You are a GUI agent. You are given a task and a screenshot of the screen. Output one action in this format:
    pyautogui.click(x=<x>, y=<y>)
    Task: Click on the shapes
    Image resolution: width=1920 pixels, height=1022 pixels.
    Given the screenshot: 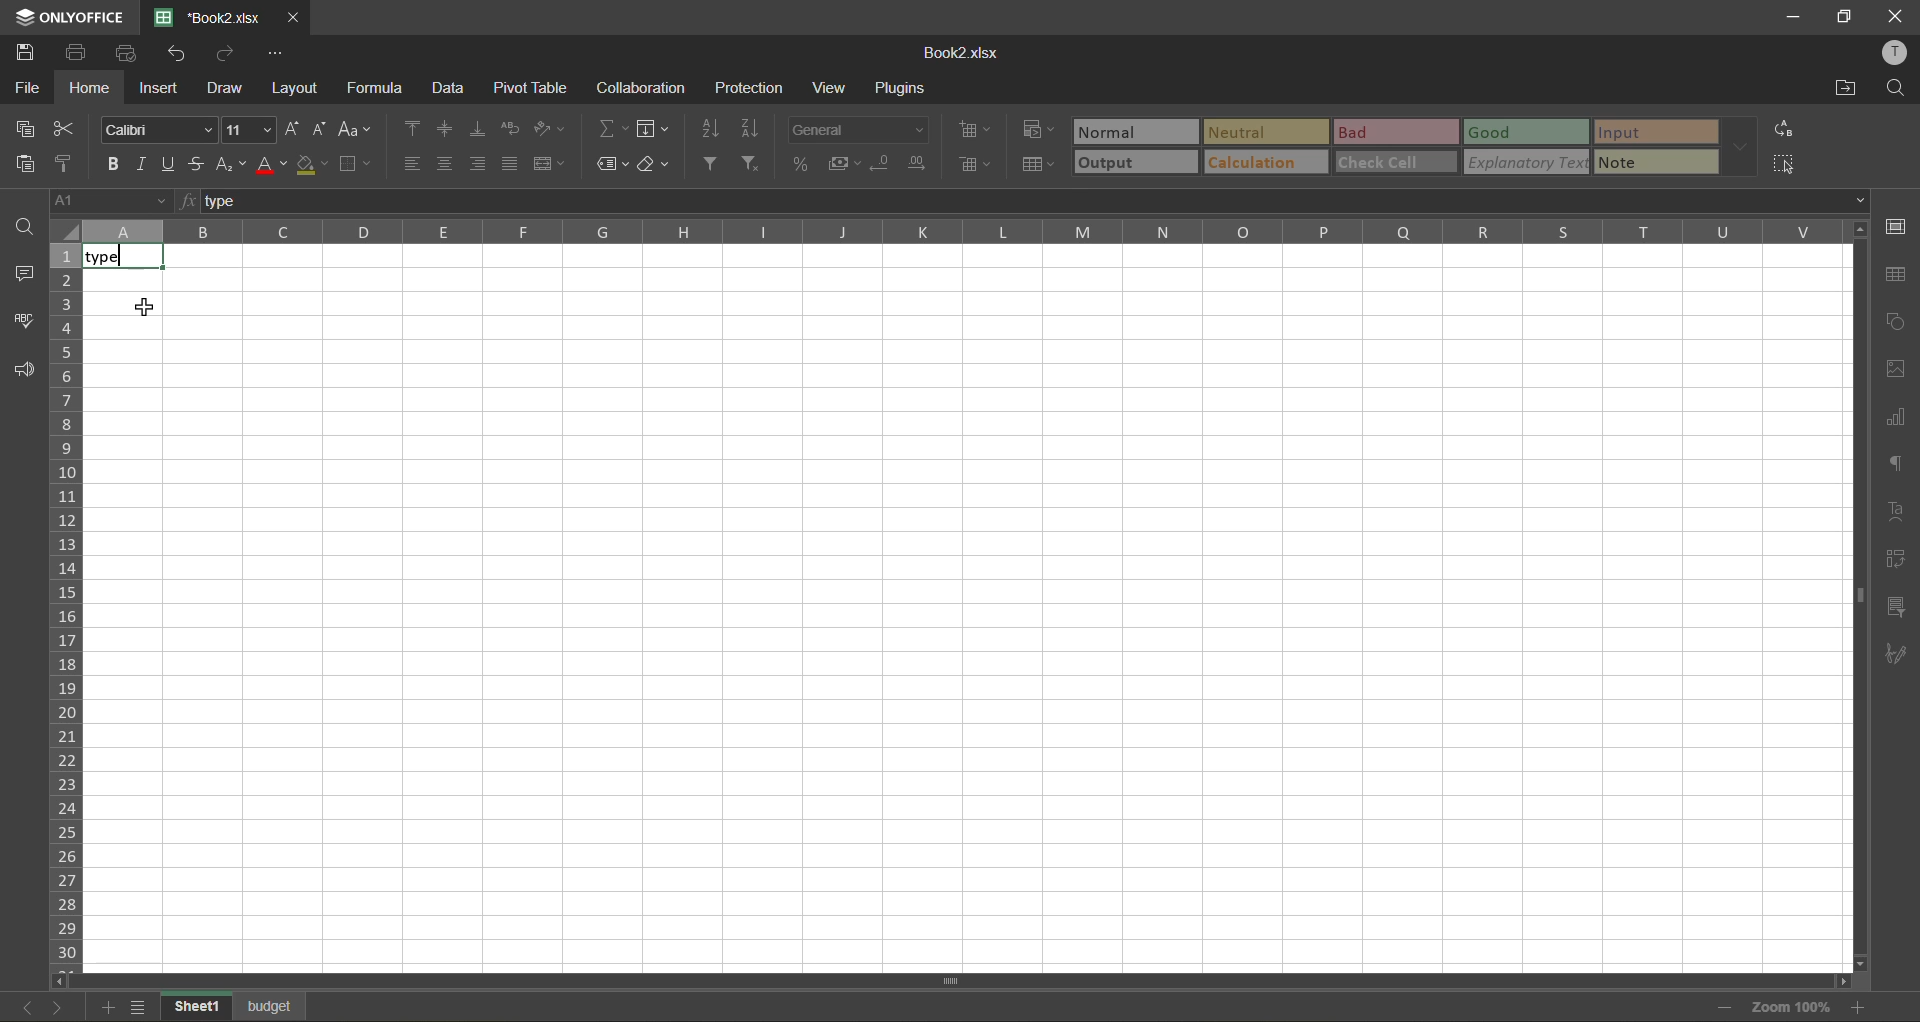 What is the action you would take?
    pyautogui.click(x=1897, y=323)
    